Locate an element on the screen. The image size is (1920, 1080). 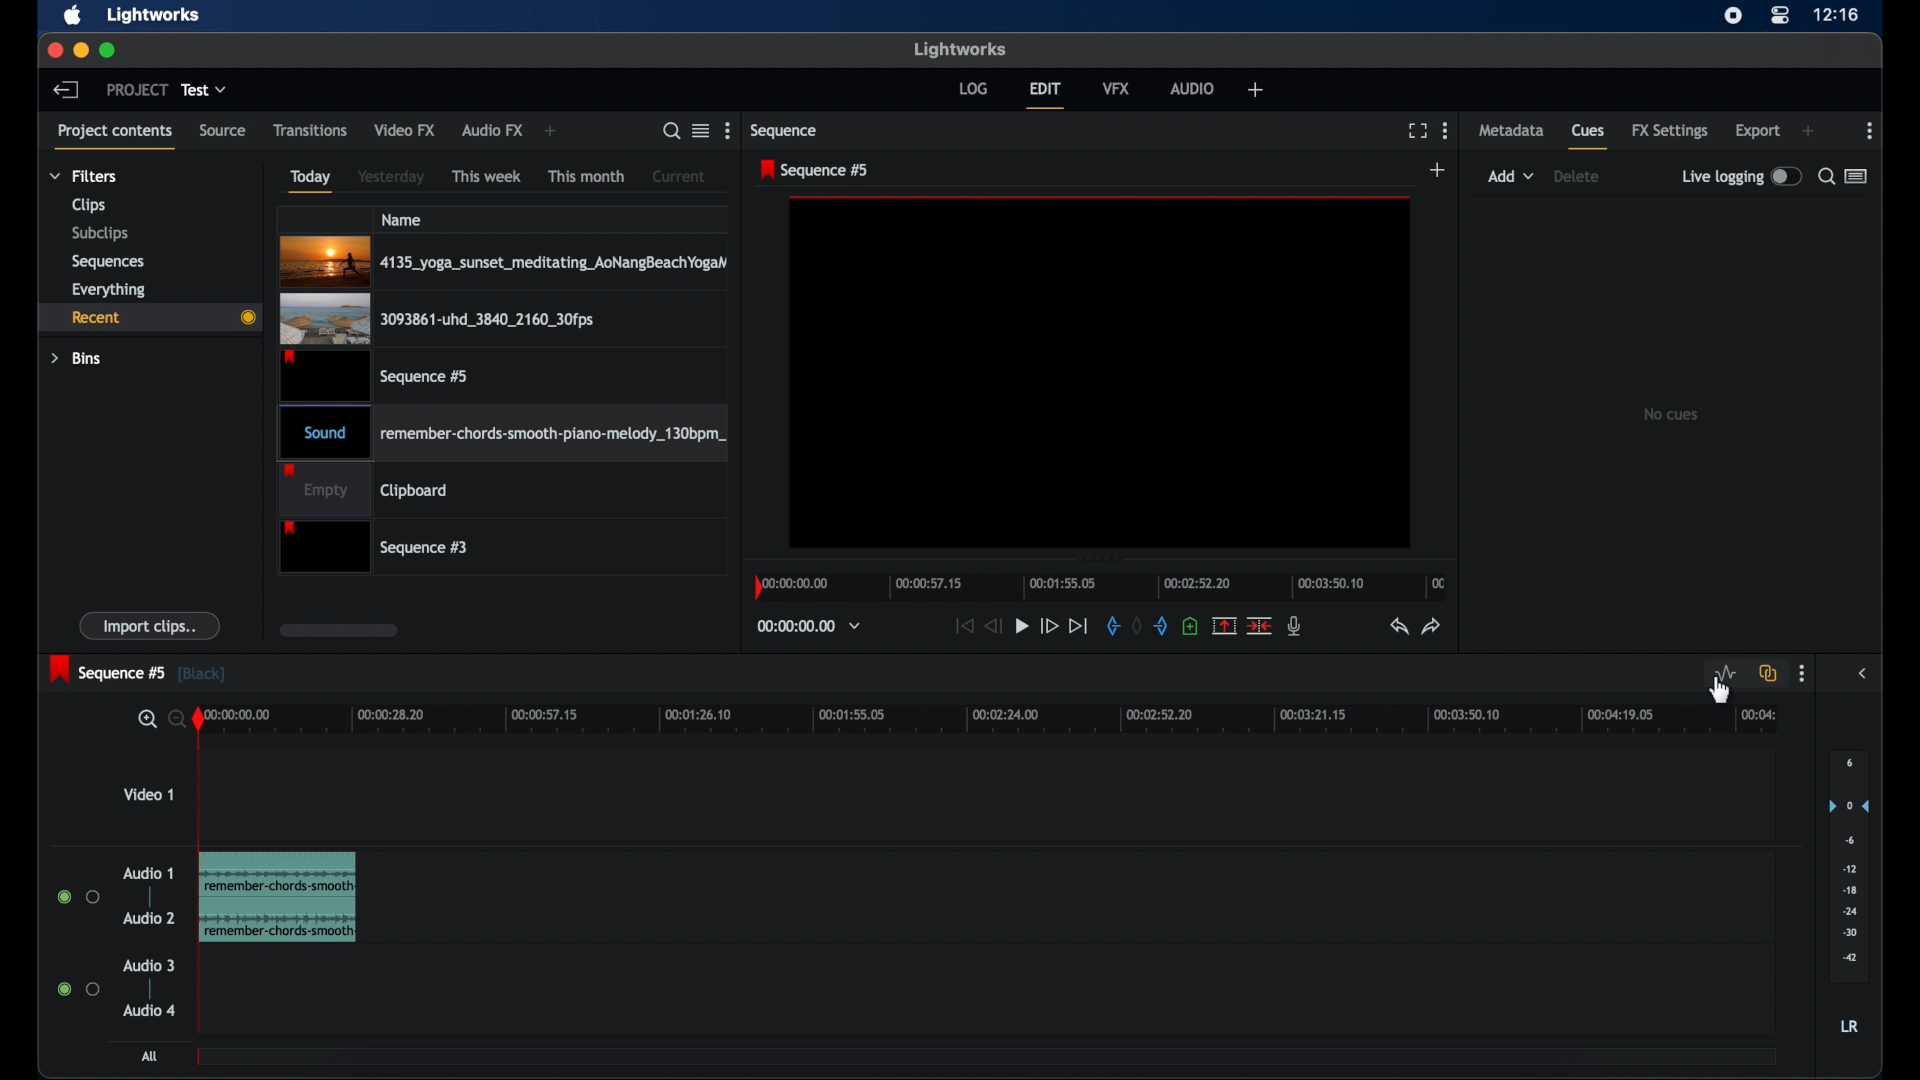
sidebar is located at coordinates (1864, 672).